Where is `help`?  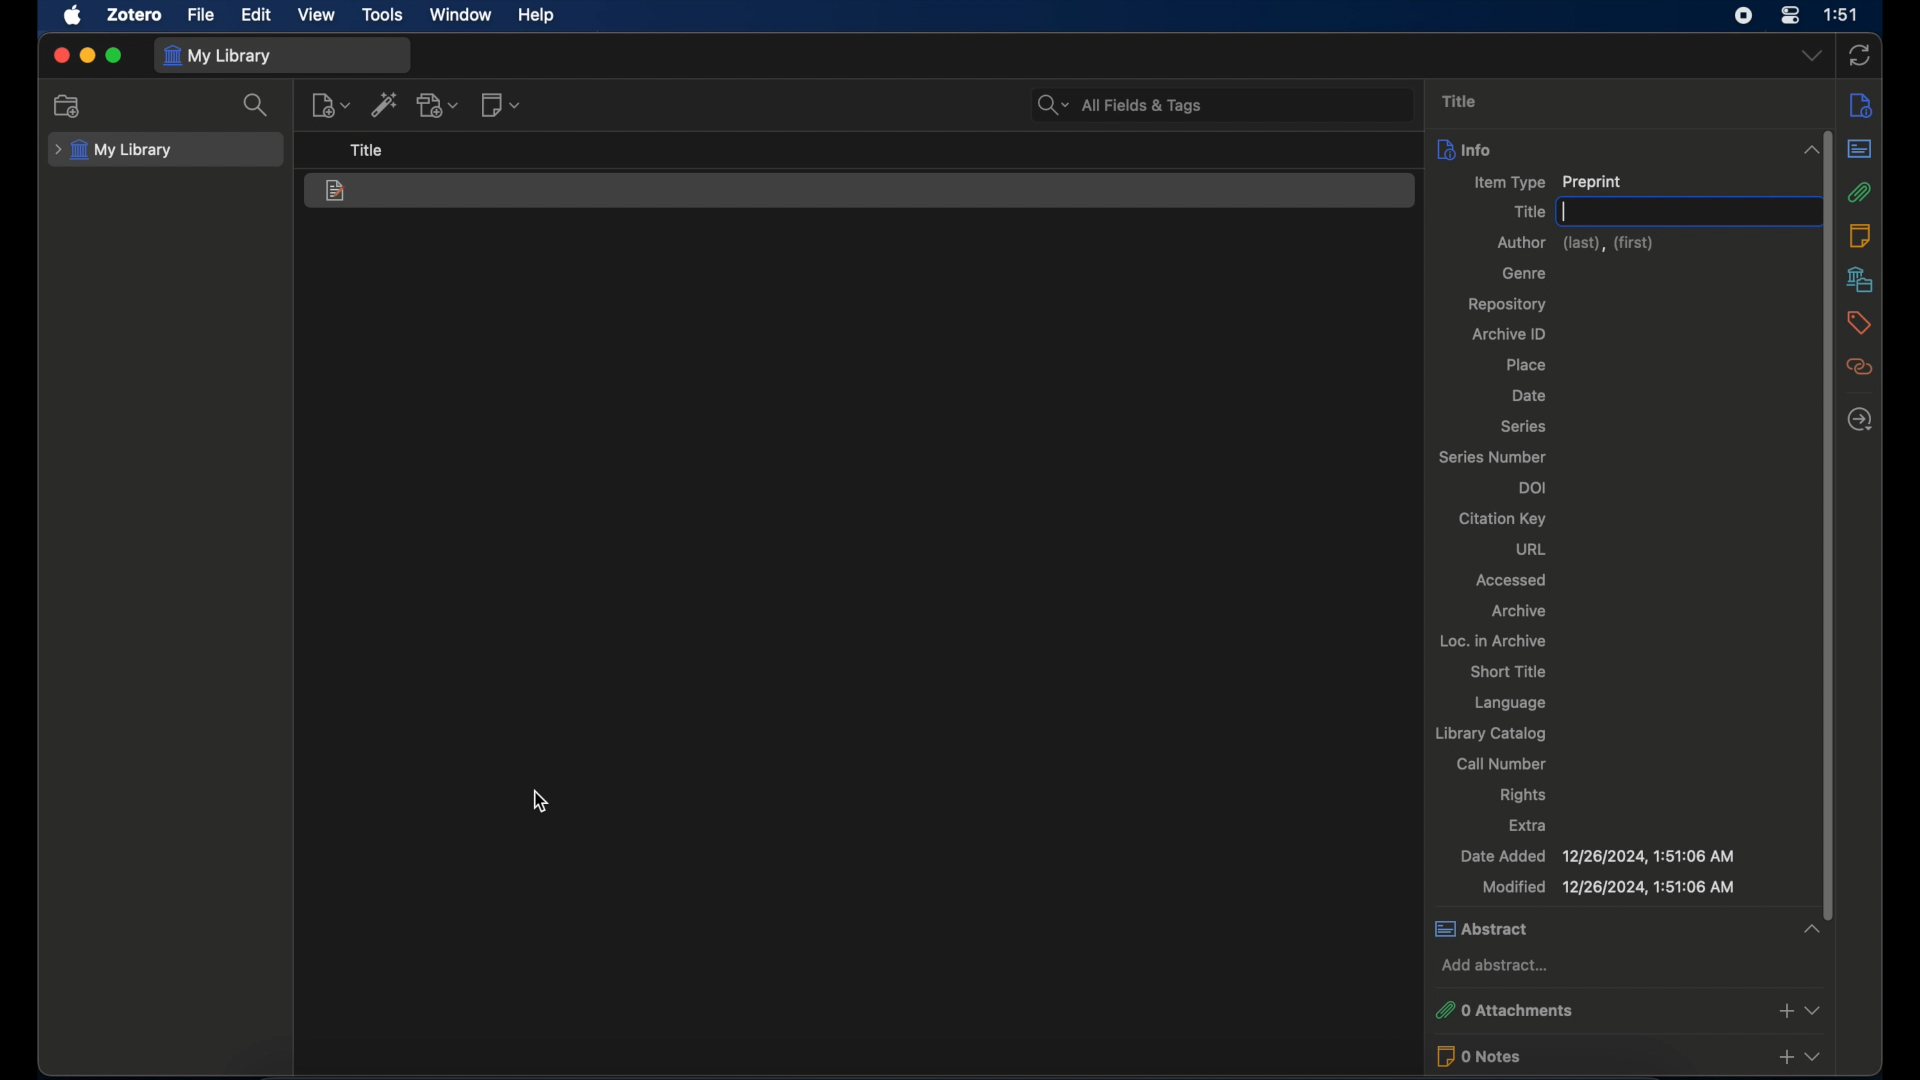 help is located at coordinates (538, 16).